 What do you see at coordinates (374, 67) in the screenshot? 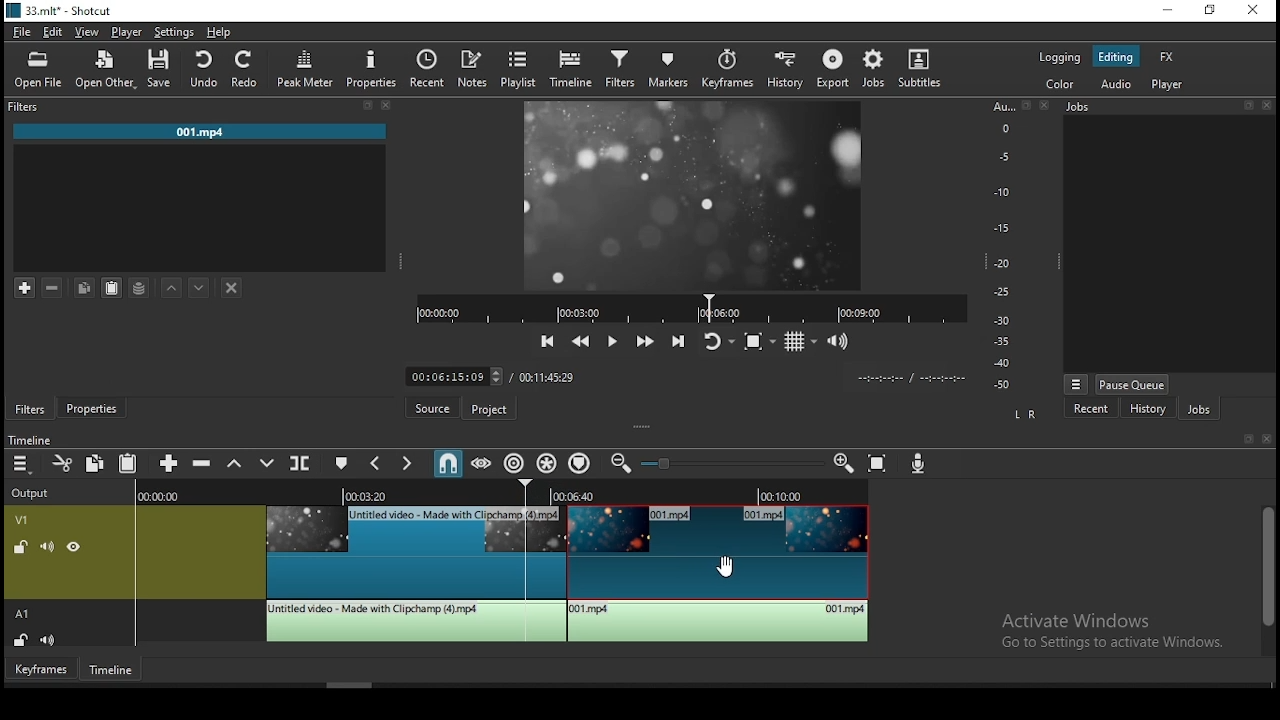
I see `properties` at bounding box center [374, 67].